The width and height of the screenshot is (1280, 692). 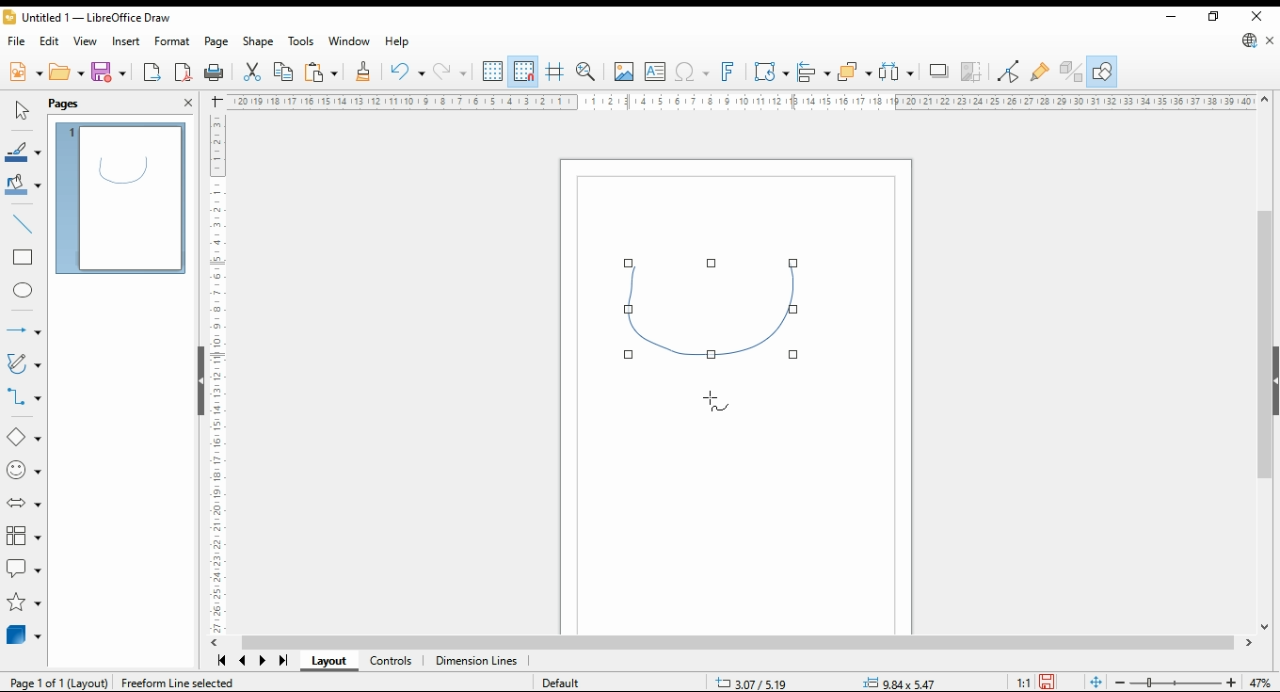 I want to click on icon and file name, so click(x=87, y=16).